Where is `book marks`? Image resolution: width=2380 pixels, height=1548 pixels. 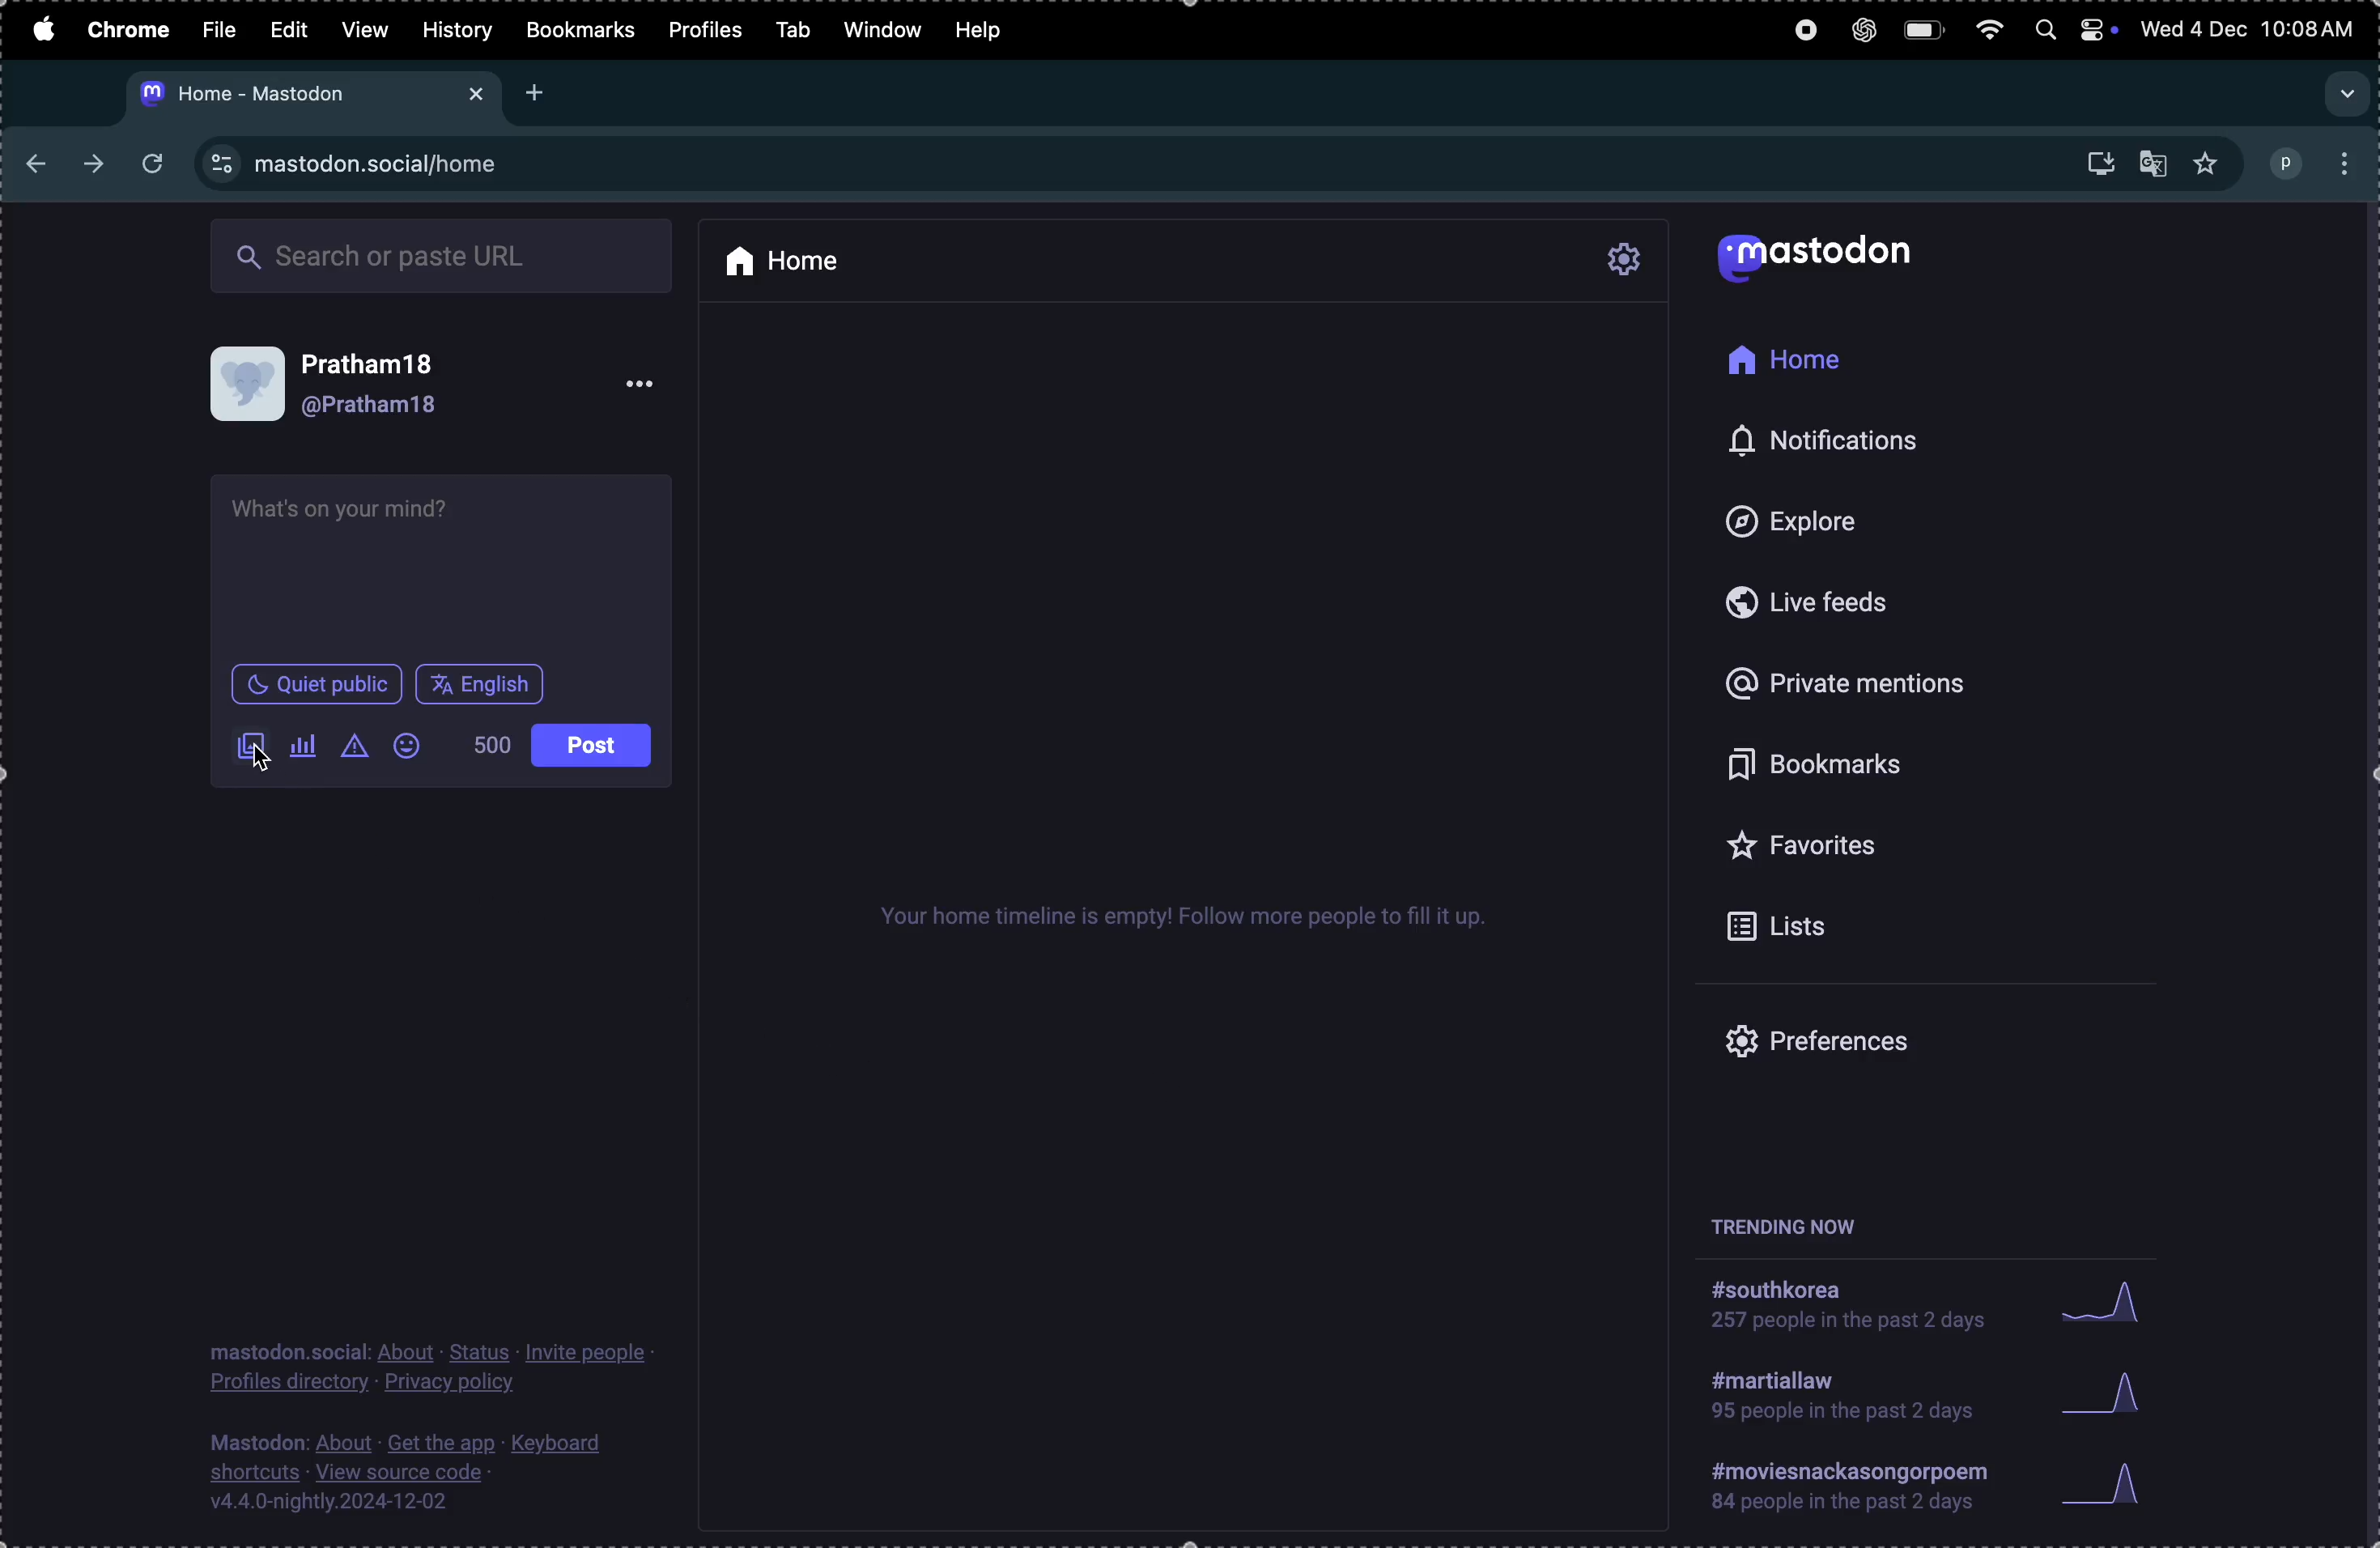
book marks is located at coordinates (1875, 761).